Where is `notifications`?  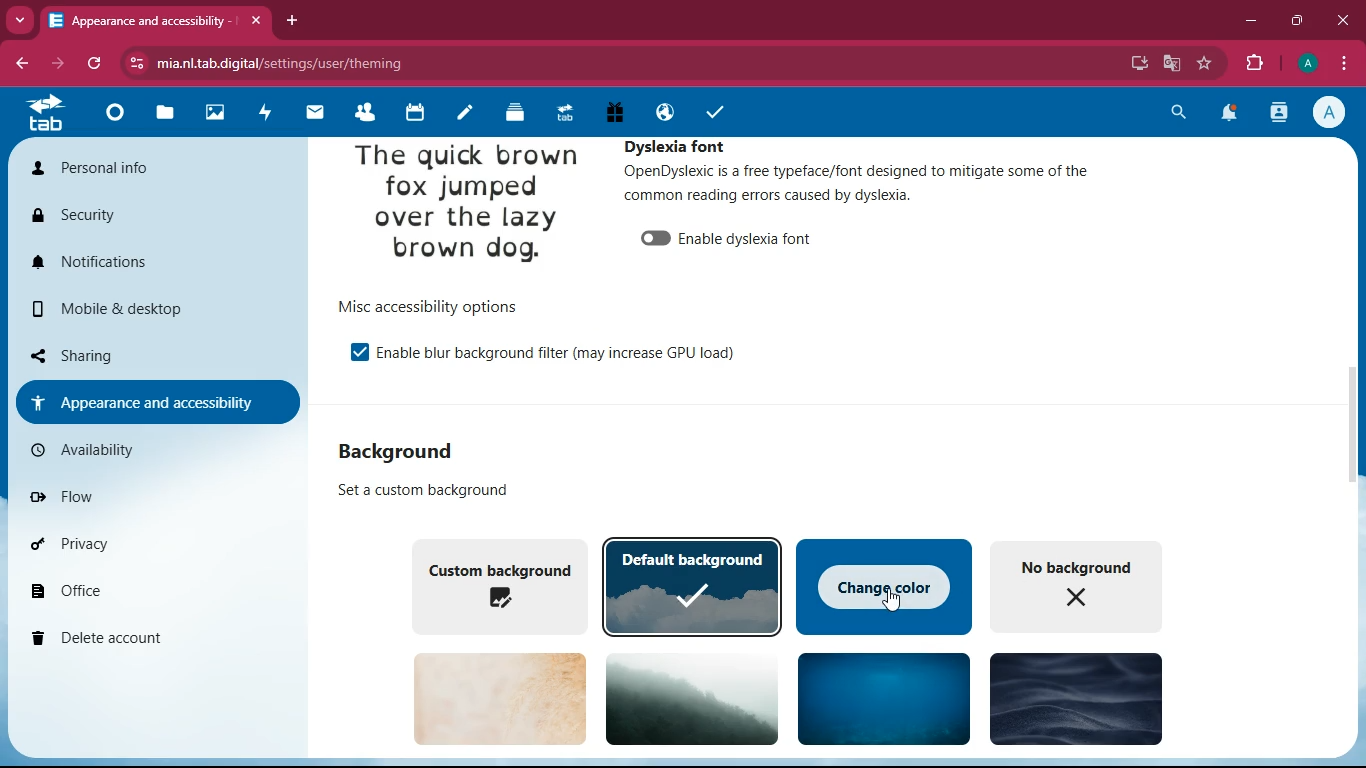 notifications is located at coordinates (1228, 116).